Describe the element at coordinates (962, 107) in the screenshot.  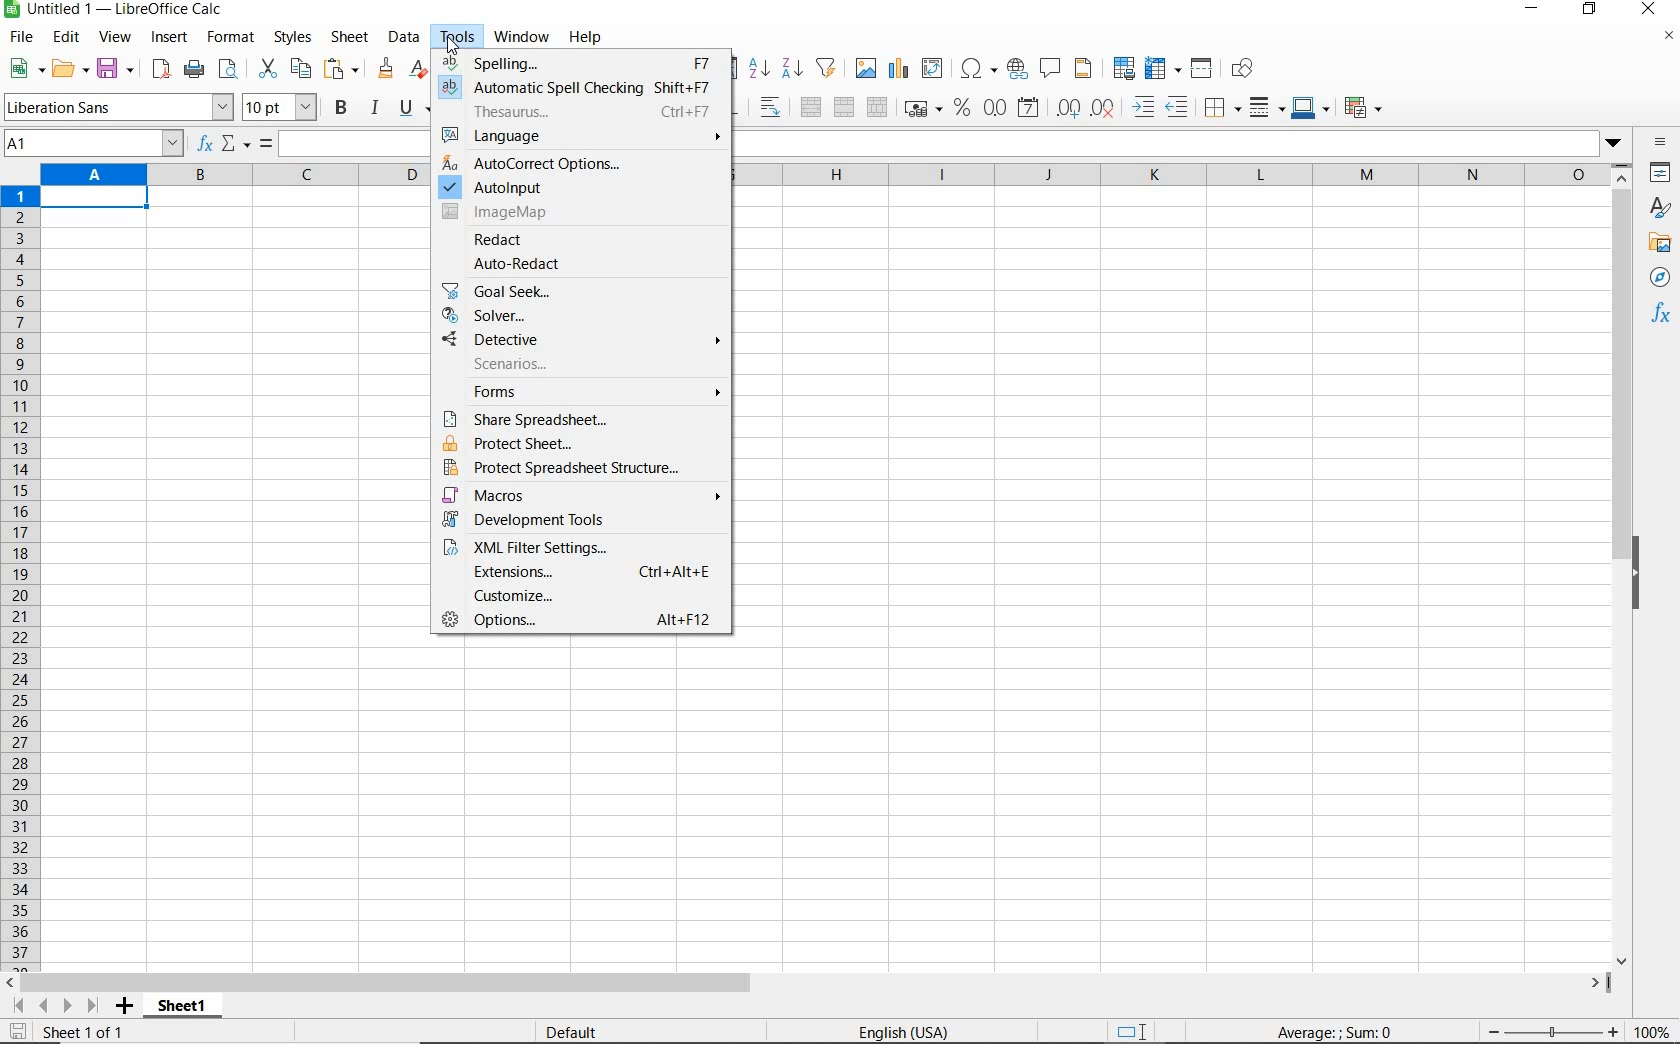
I see `format as percent` at that location.